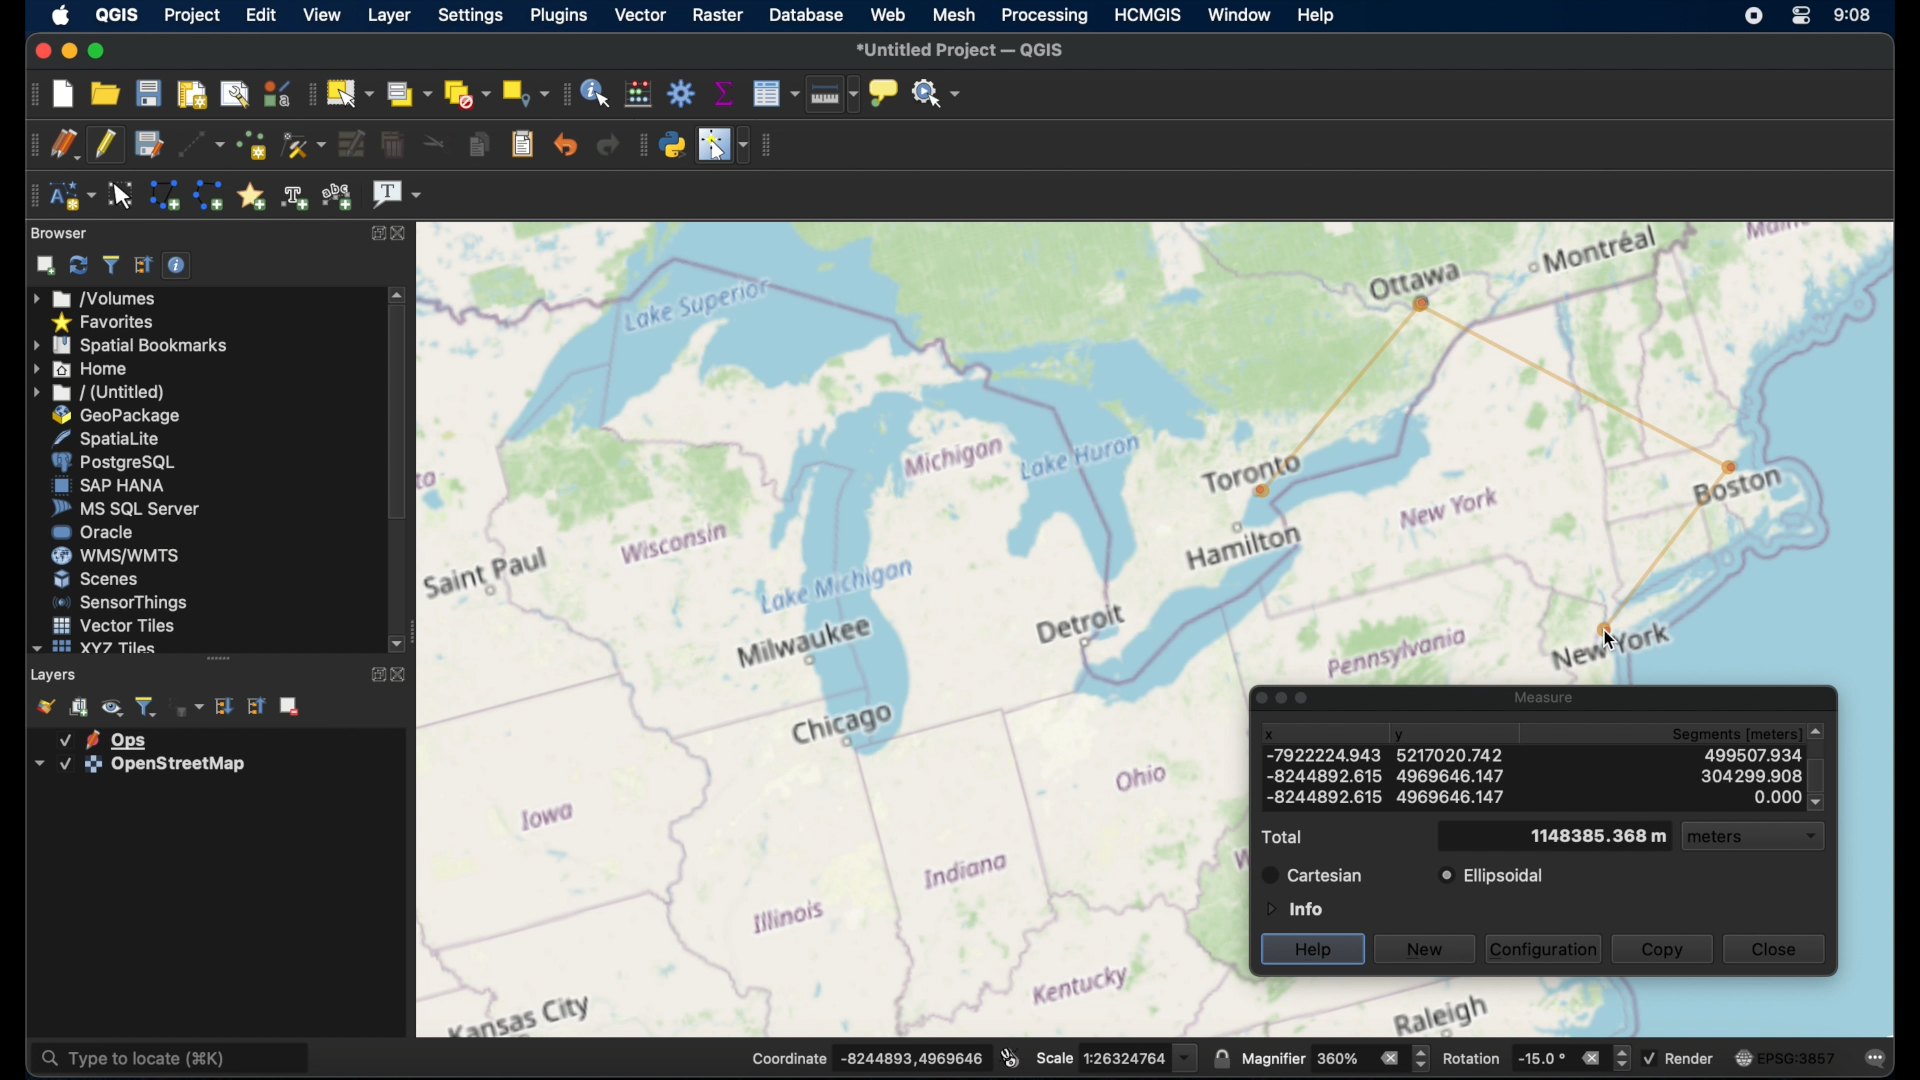 The width and height of the screenshot is (1920, 1080). What do you see at coordinates (1045, 16) in the screenshot?
I see `processing` at bounding box center [1045, 16].